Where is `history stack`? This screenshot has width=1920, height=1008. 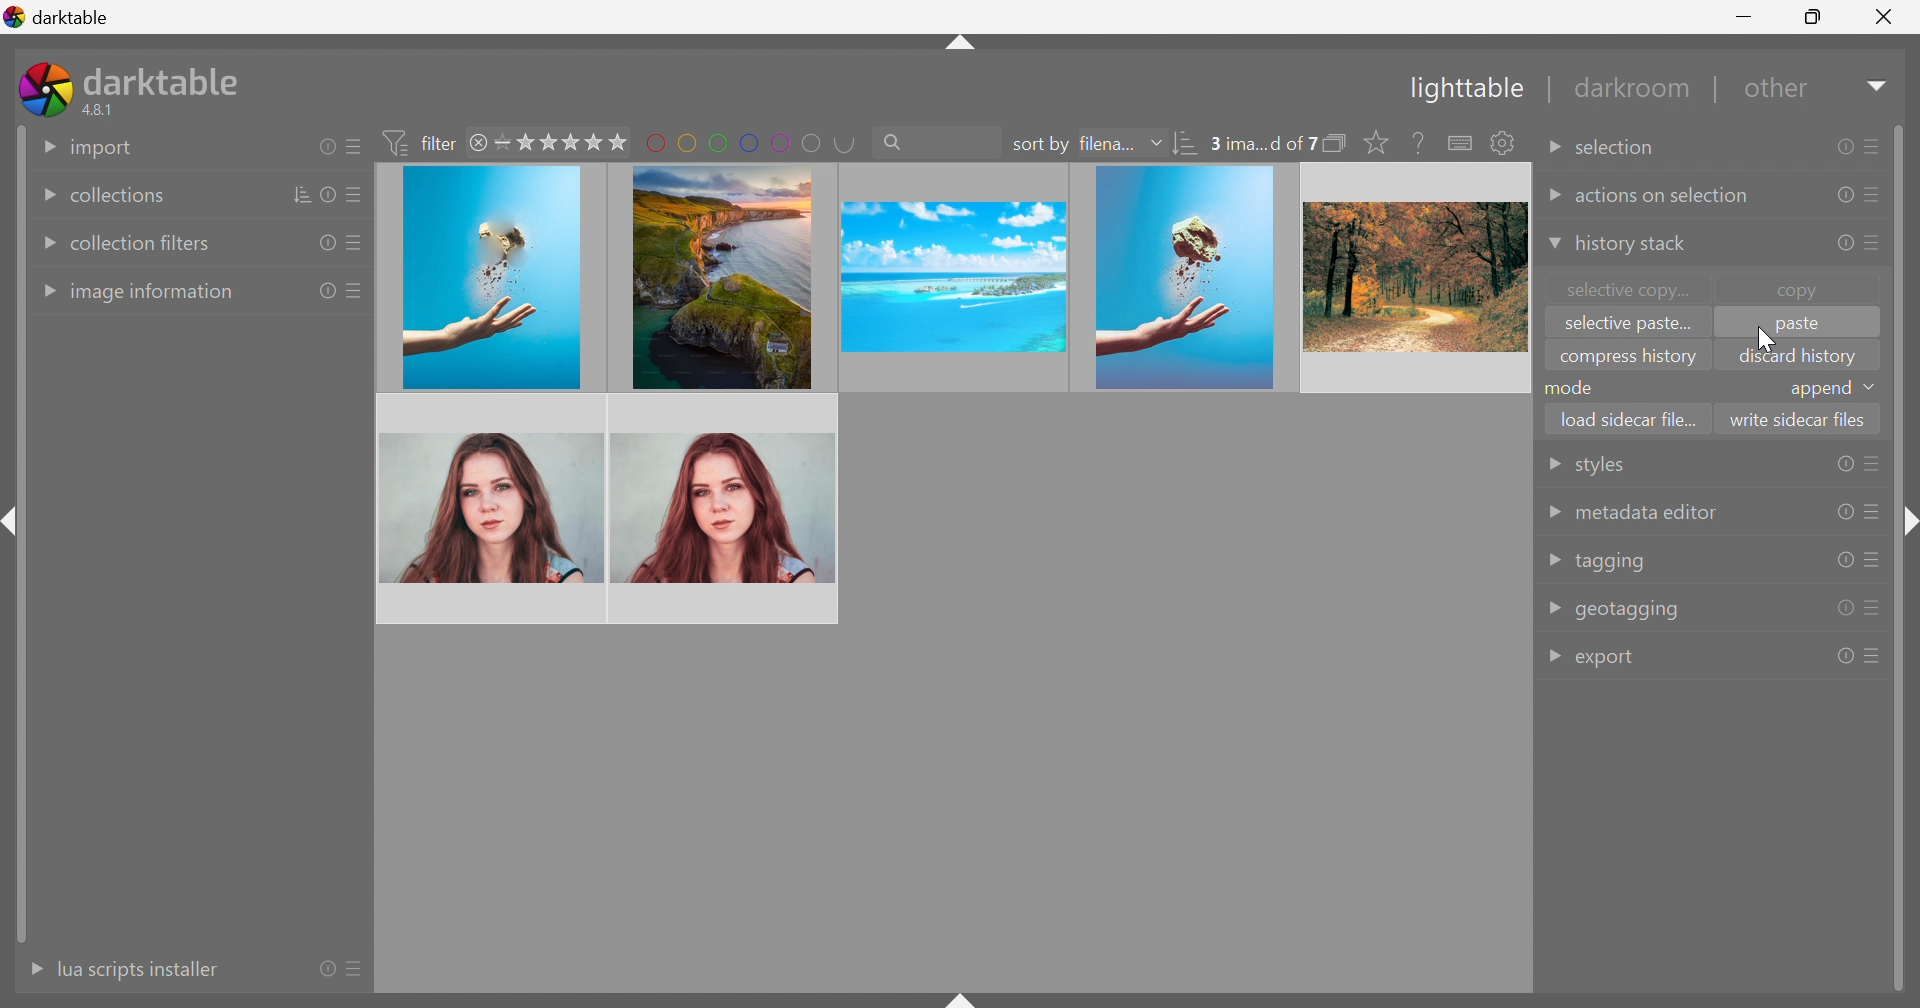
history stack is located at coordinates (1630, 245).